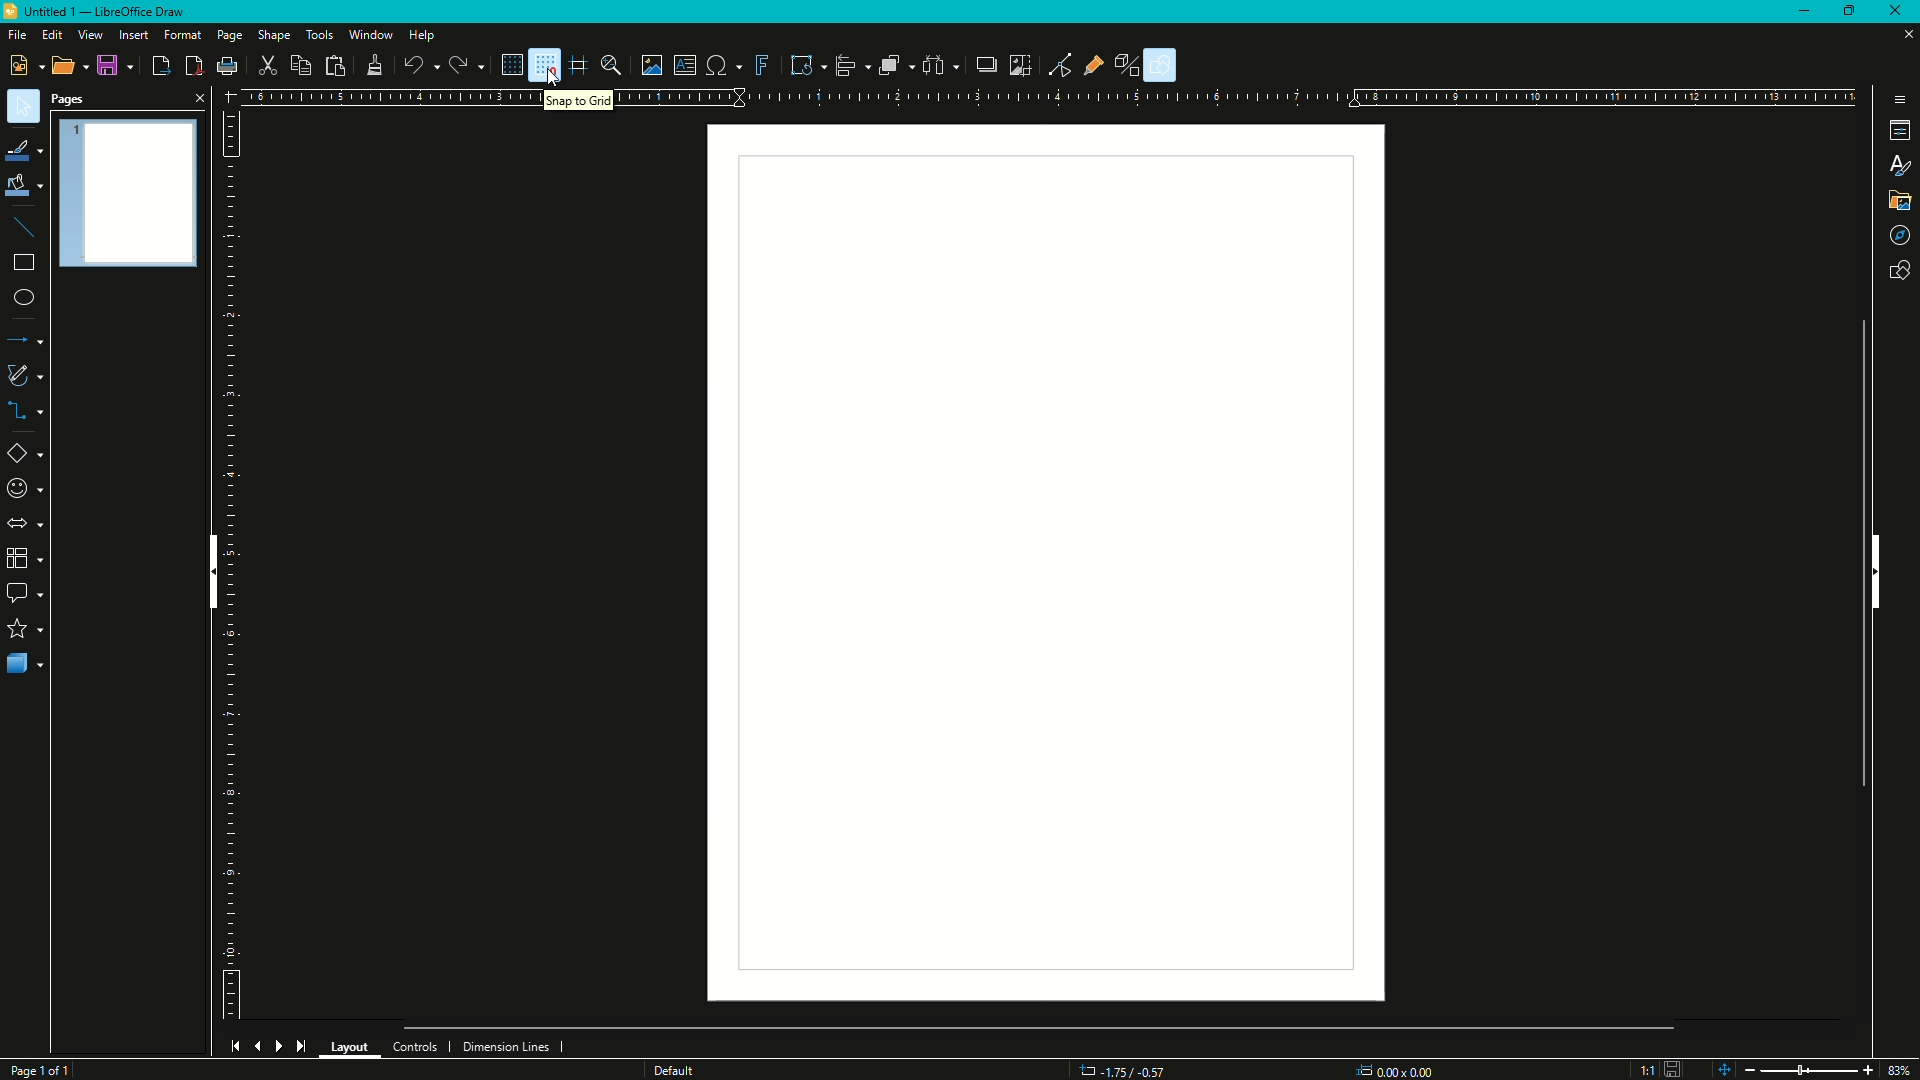 Image resolution: width=1920 pixels, height=1080 pixels. I want to click on Select three objects, so click(935, 67).